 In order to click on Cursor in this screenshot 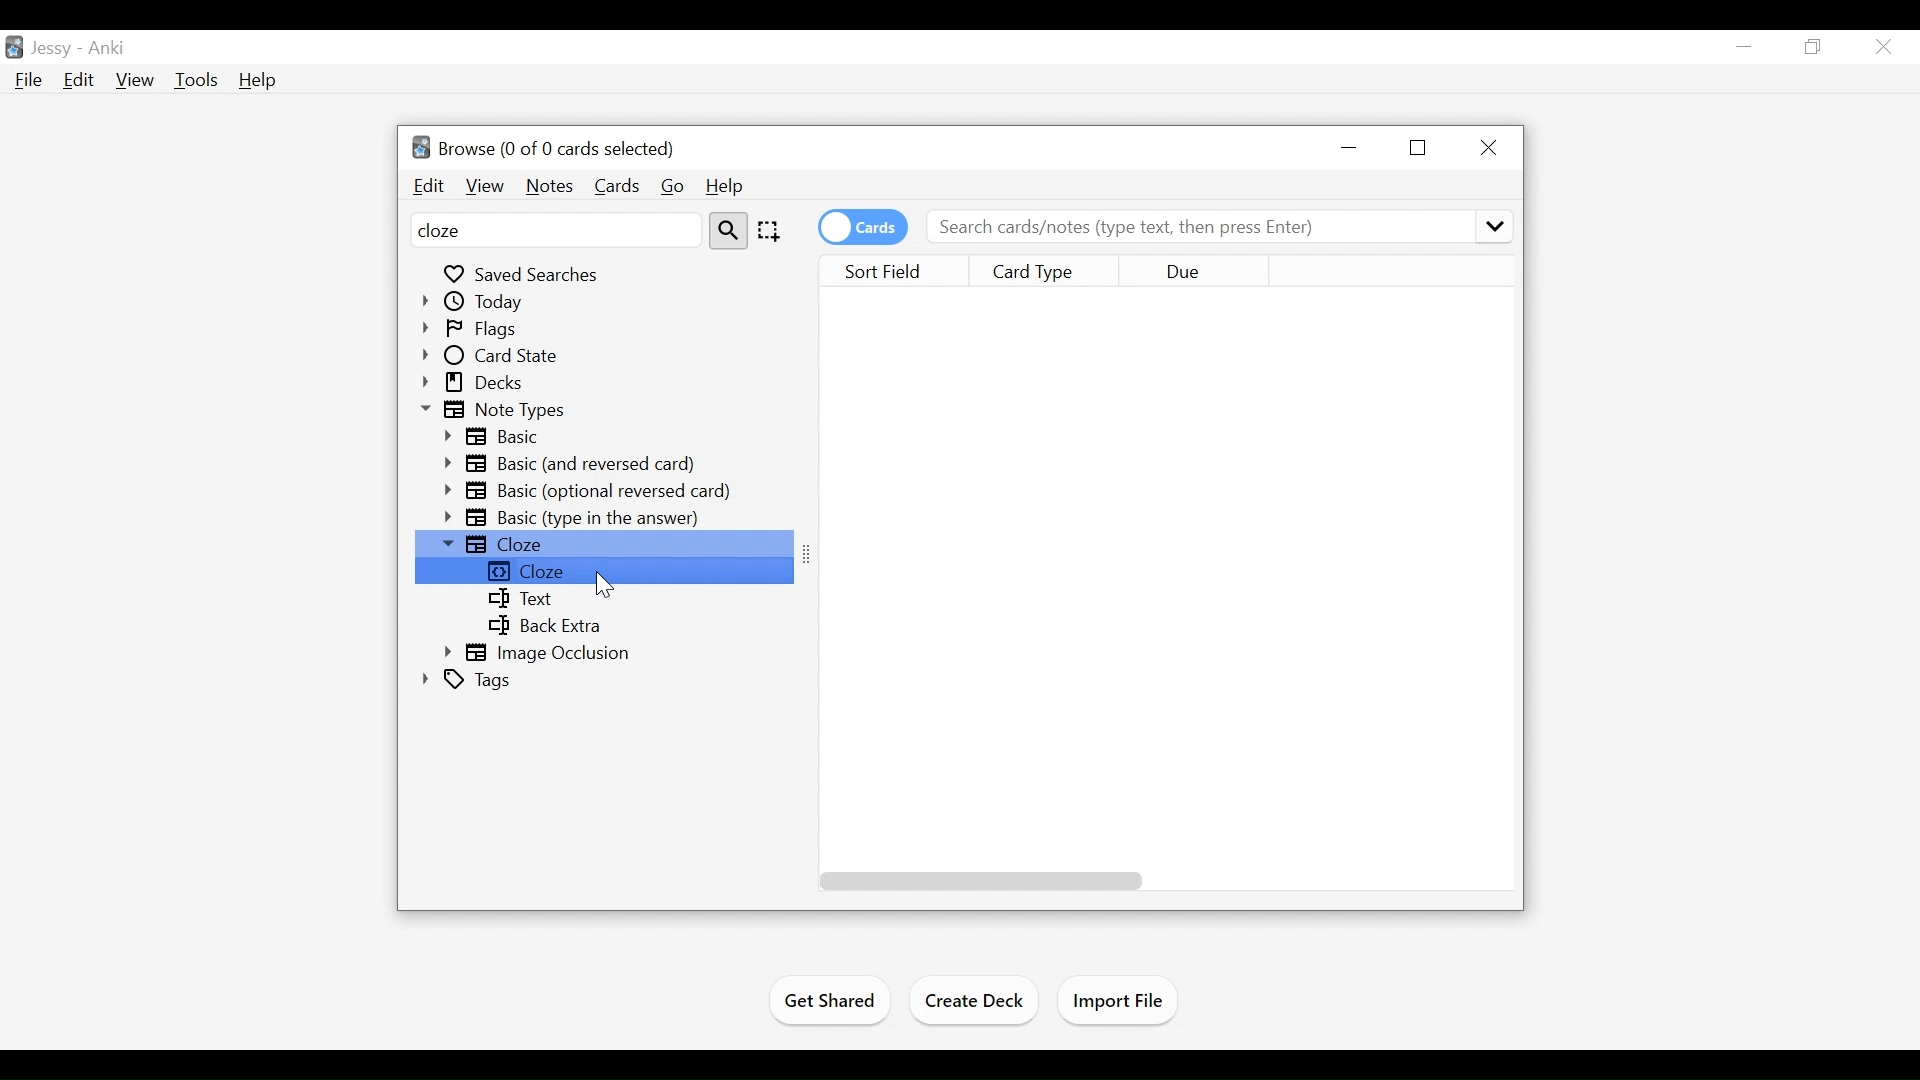, I will do `click(604, 586)`.